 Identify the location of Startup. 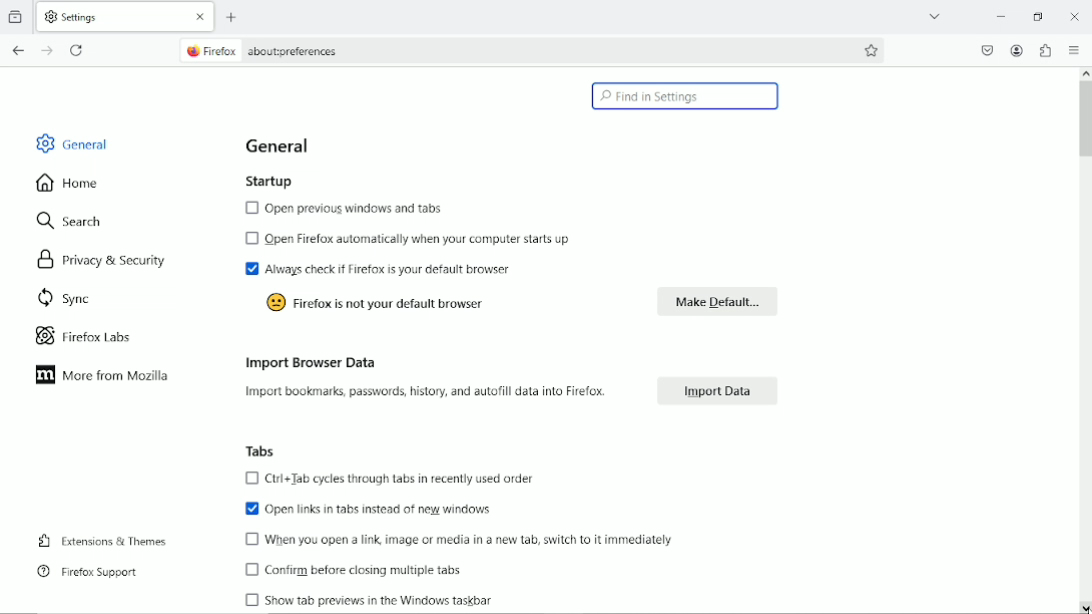
(268, 181).